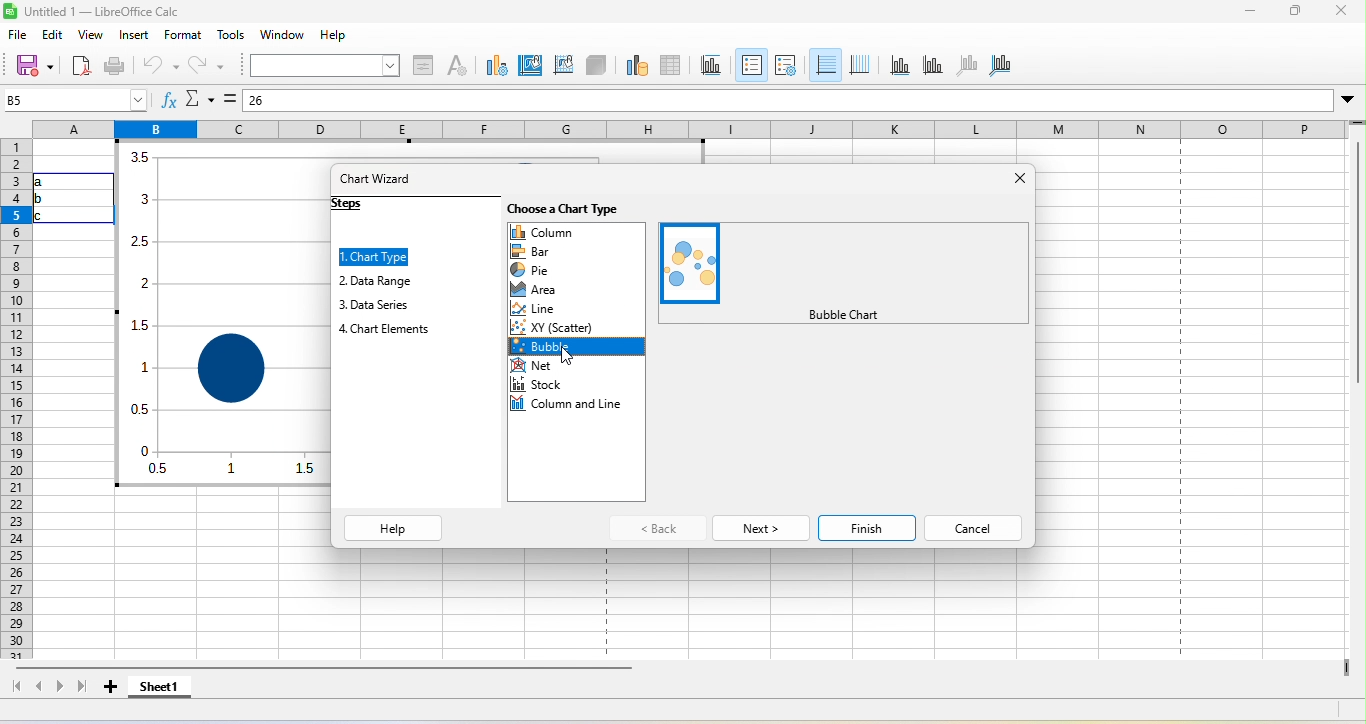 The image size is (1366, 724). Describe the element at coordinates (578, 230) in the screenshot. I see `column` at that location.